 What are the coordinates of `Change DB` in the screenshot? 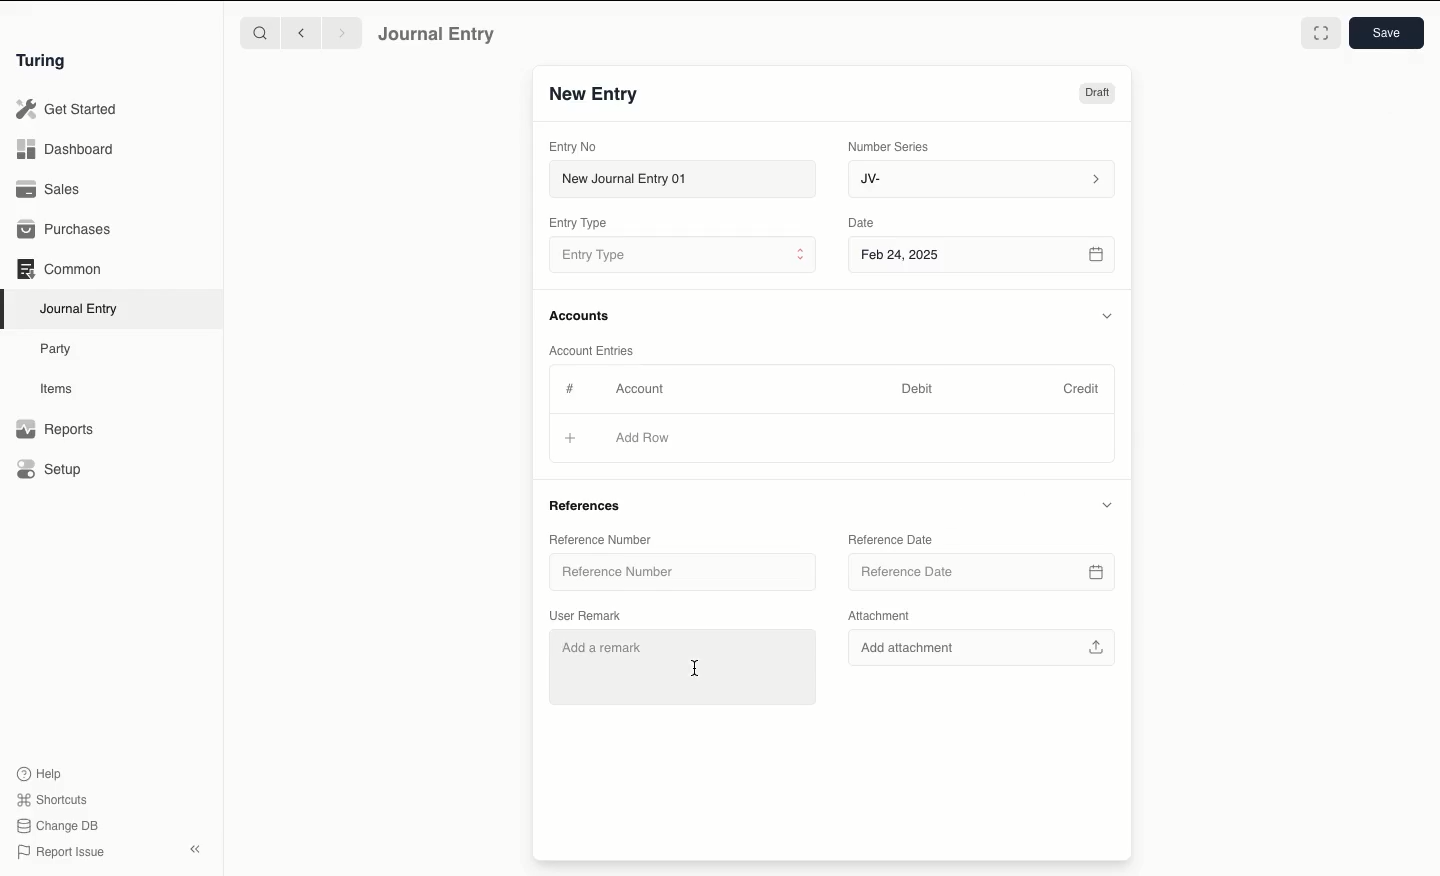 It's located at (57, 826).